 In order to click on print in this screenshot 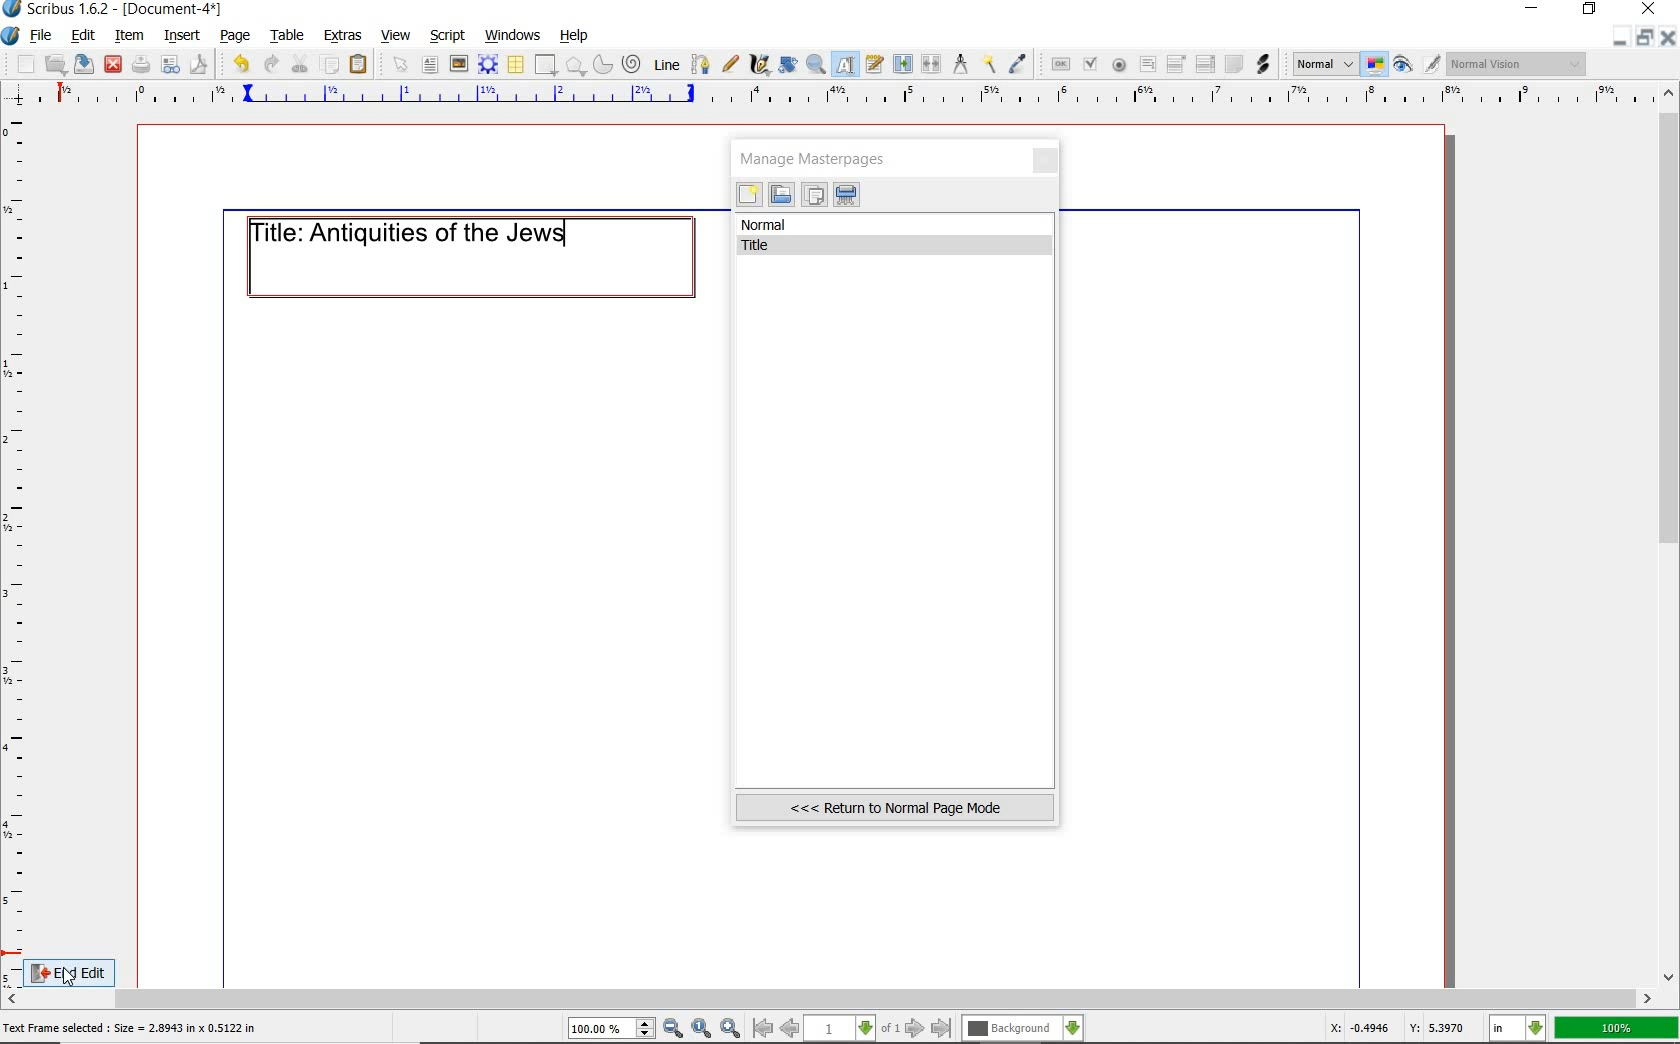, I will do `click(141, 64)`.